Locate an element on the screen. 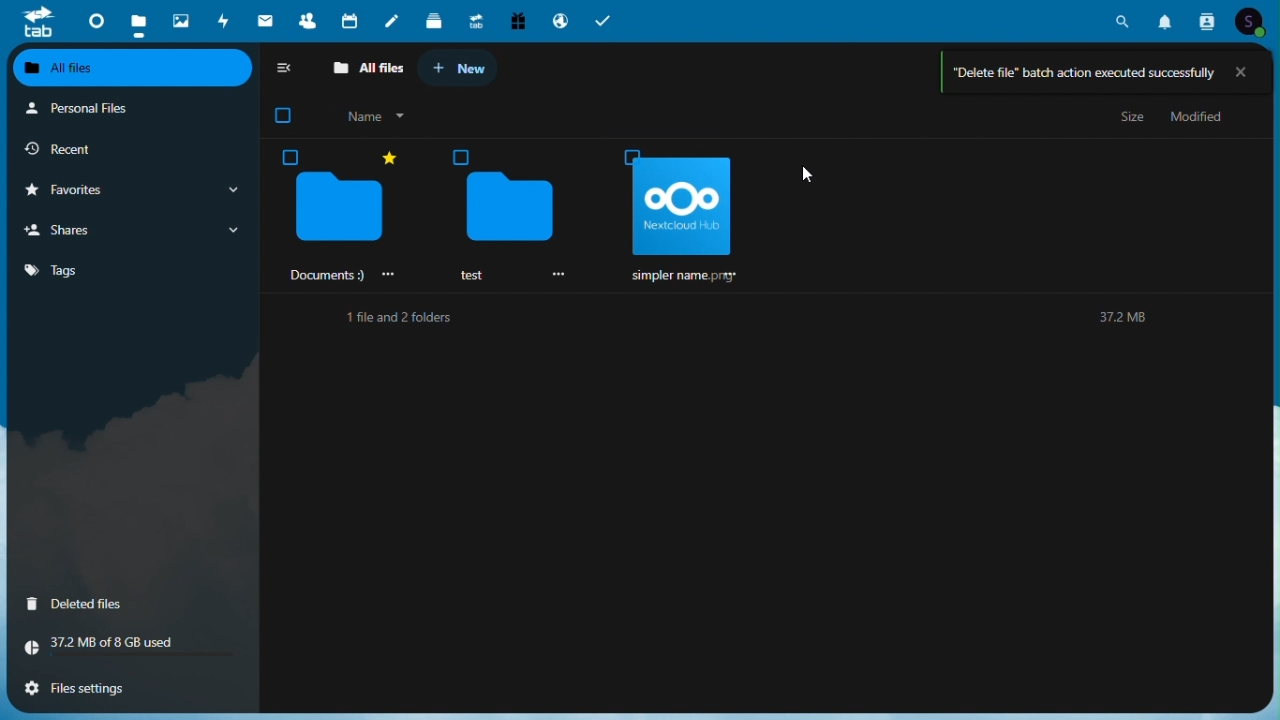 Image resolution: width=1280 pixels, height=720 pixels. Activity is located at coordinates (227, 21).